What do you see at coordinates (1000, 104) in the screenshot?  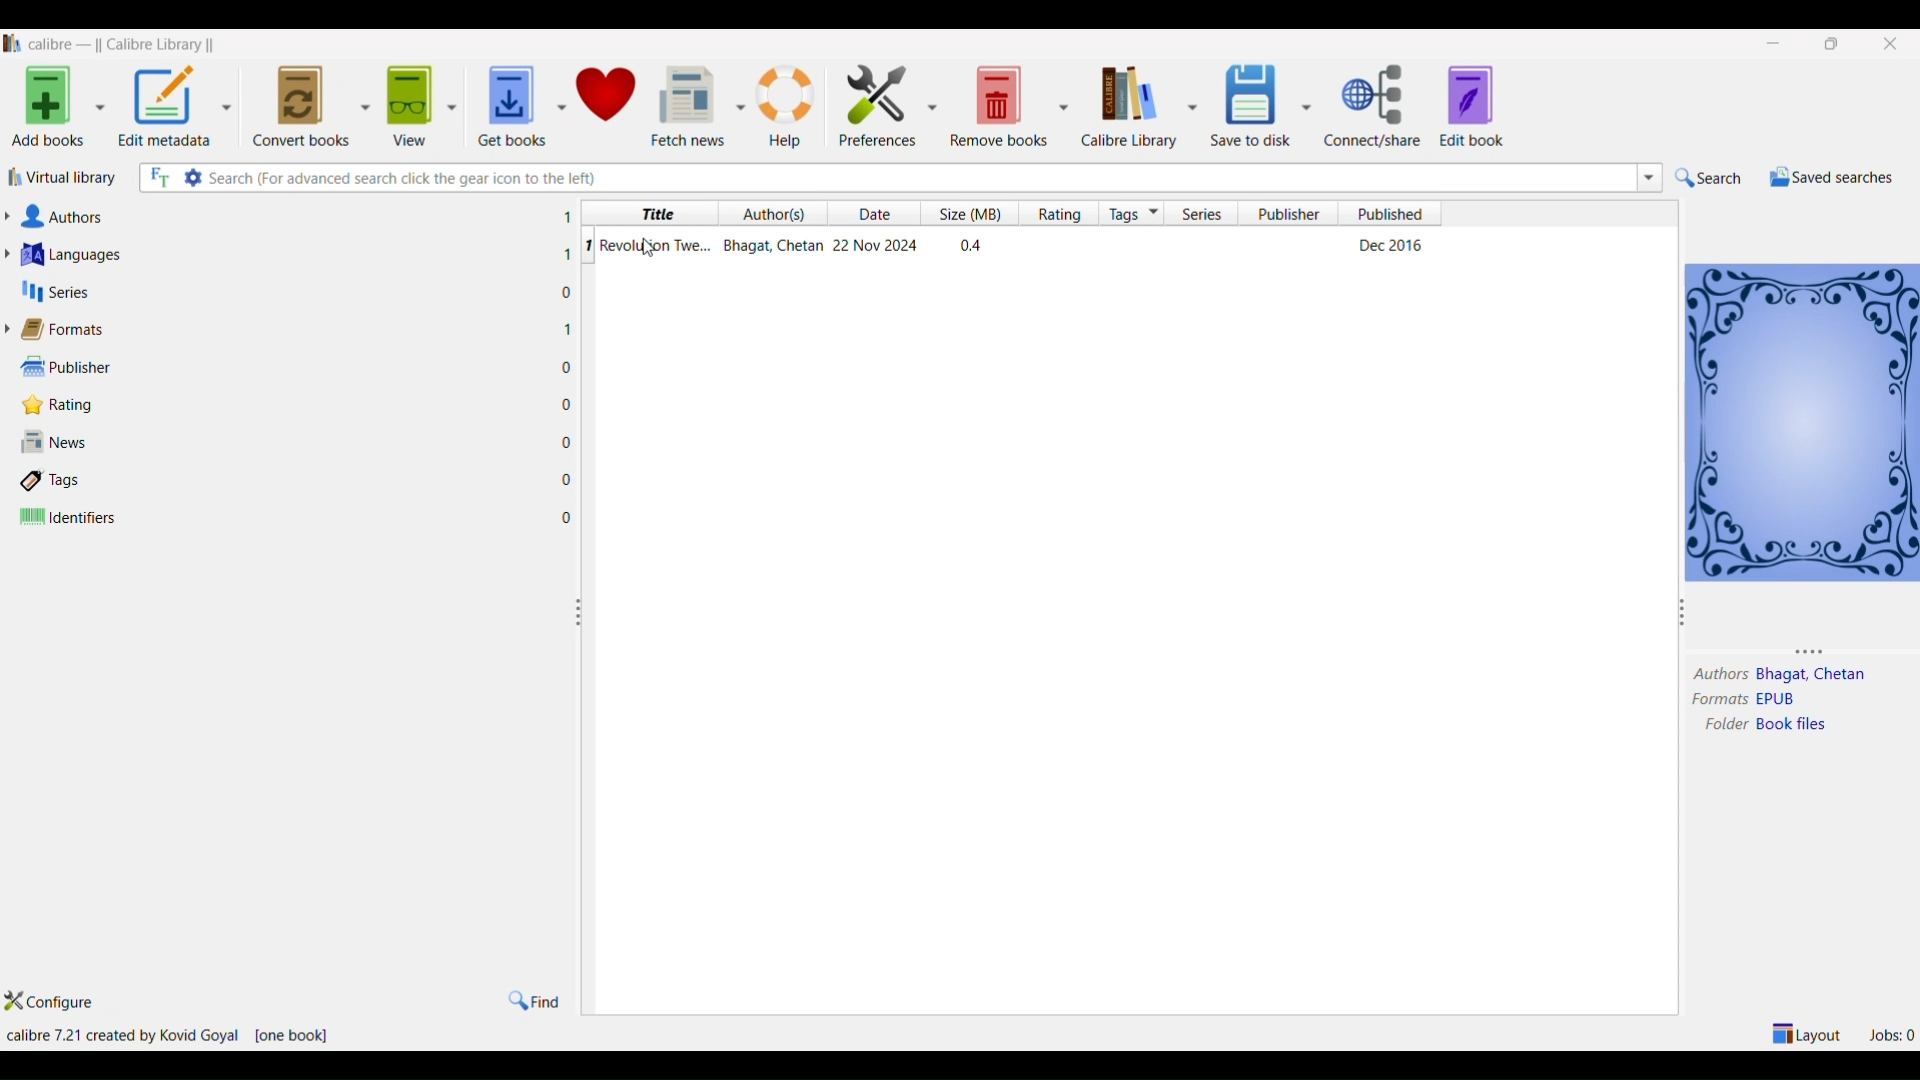 I see `remove books` at bounding box center [1000, 104].